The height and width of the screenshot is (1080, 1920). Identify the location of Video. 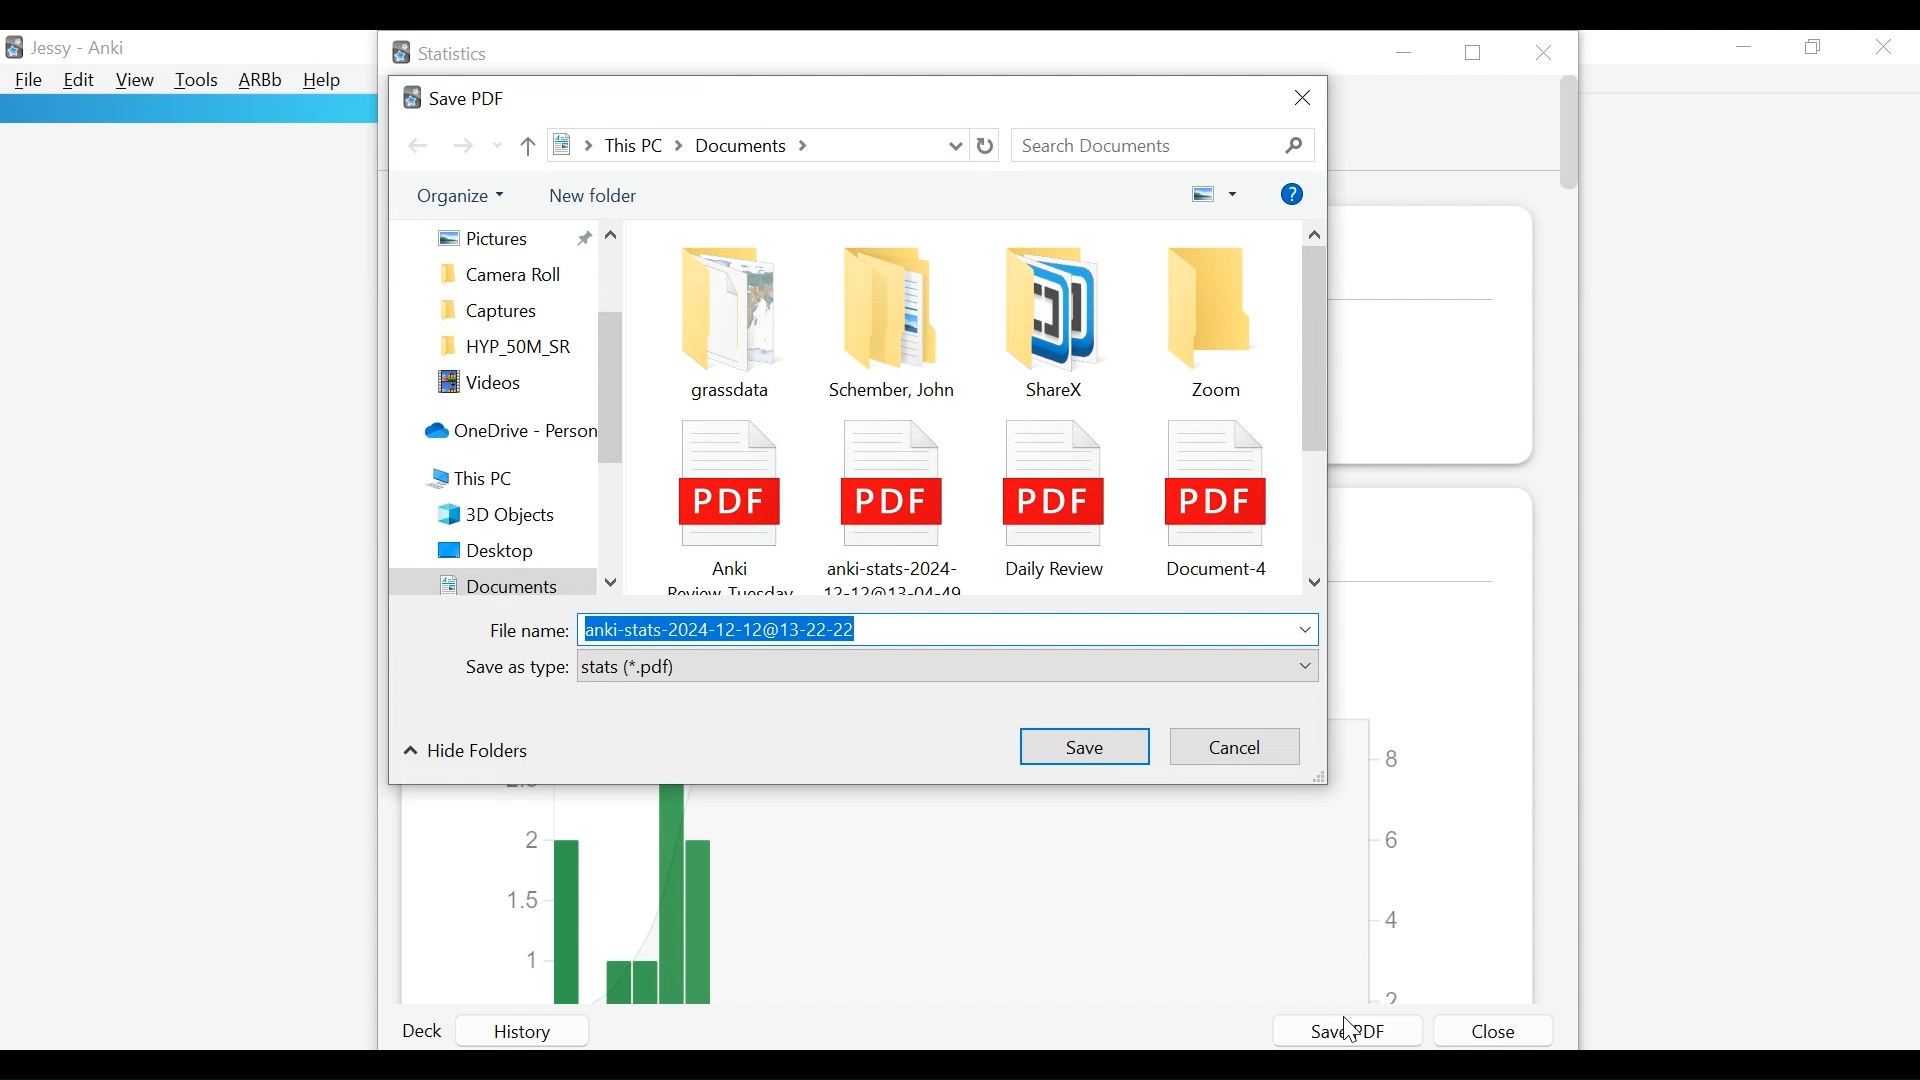
(508, 384).